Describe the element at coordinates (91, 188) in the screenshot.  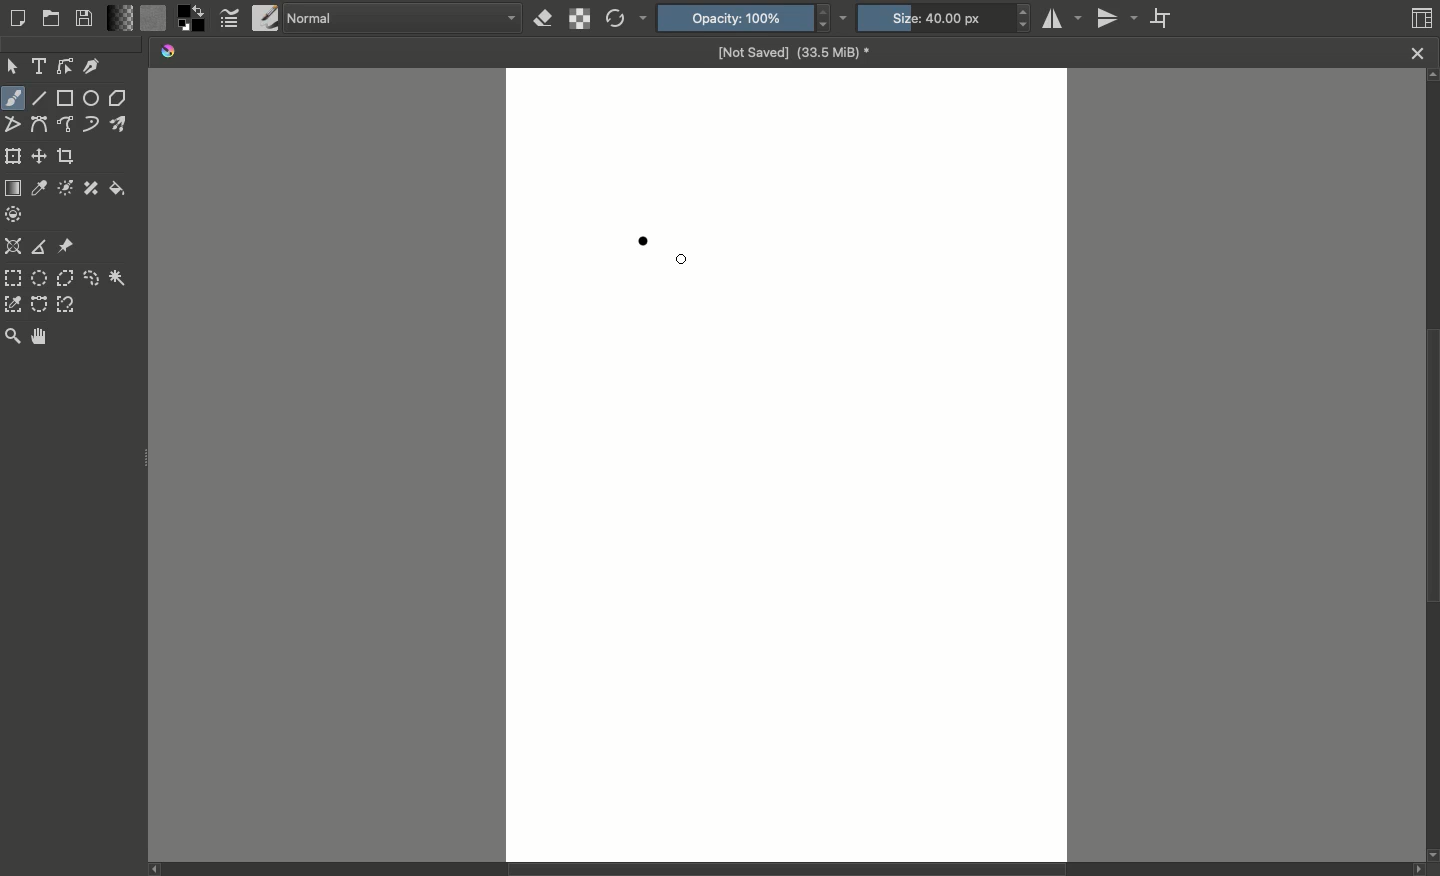
I see `Smart patch tool` at that location.